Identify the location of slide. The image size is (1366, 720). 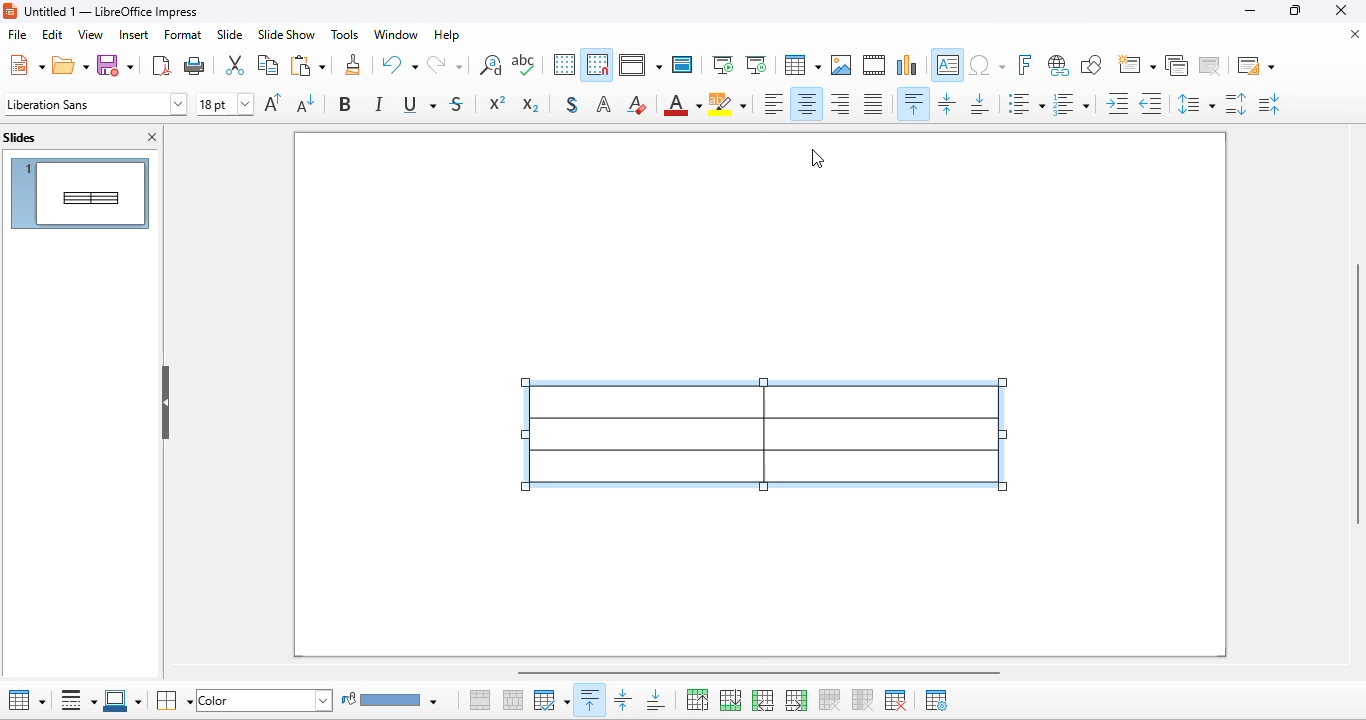
(231, 34).